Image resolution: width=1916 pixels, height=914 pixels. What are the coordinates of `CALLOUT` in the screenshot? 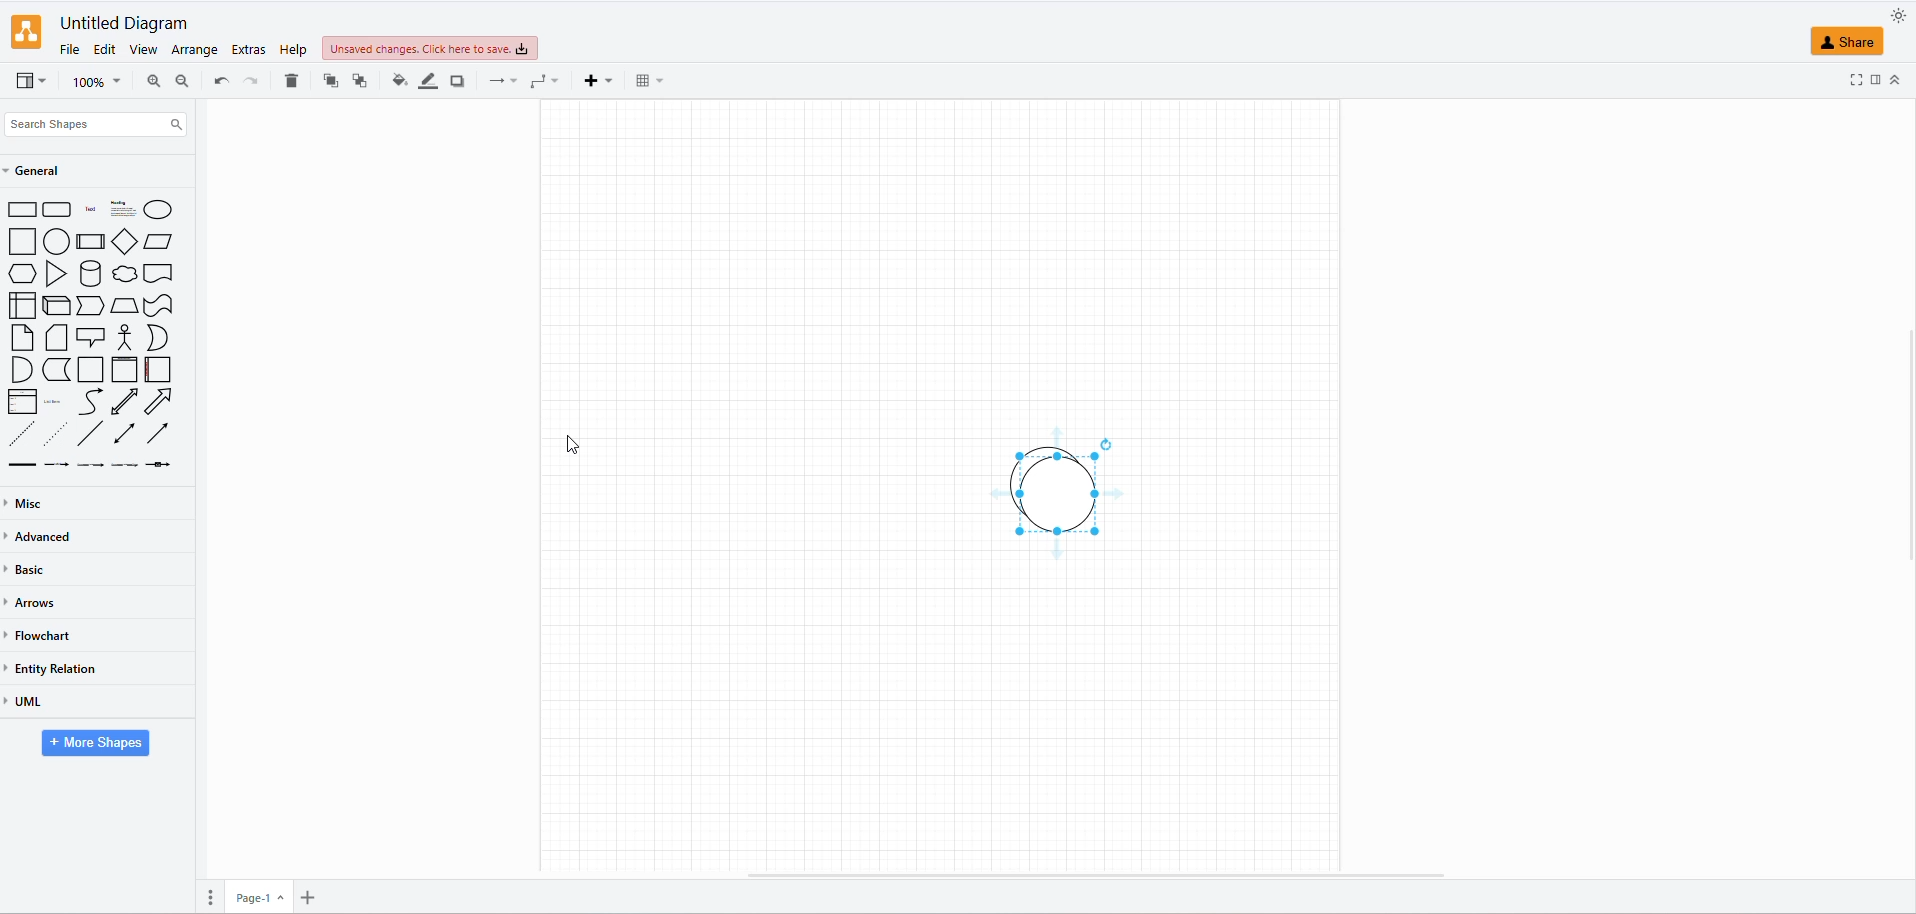 It's located at (90, 338).